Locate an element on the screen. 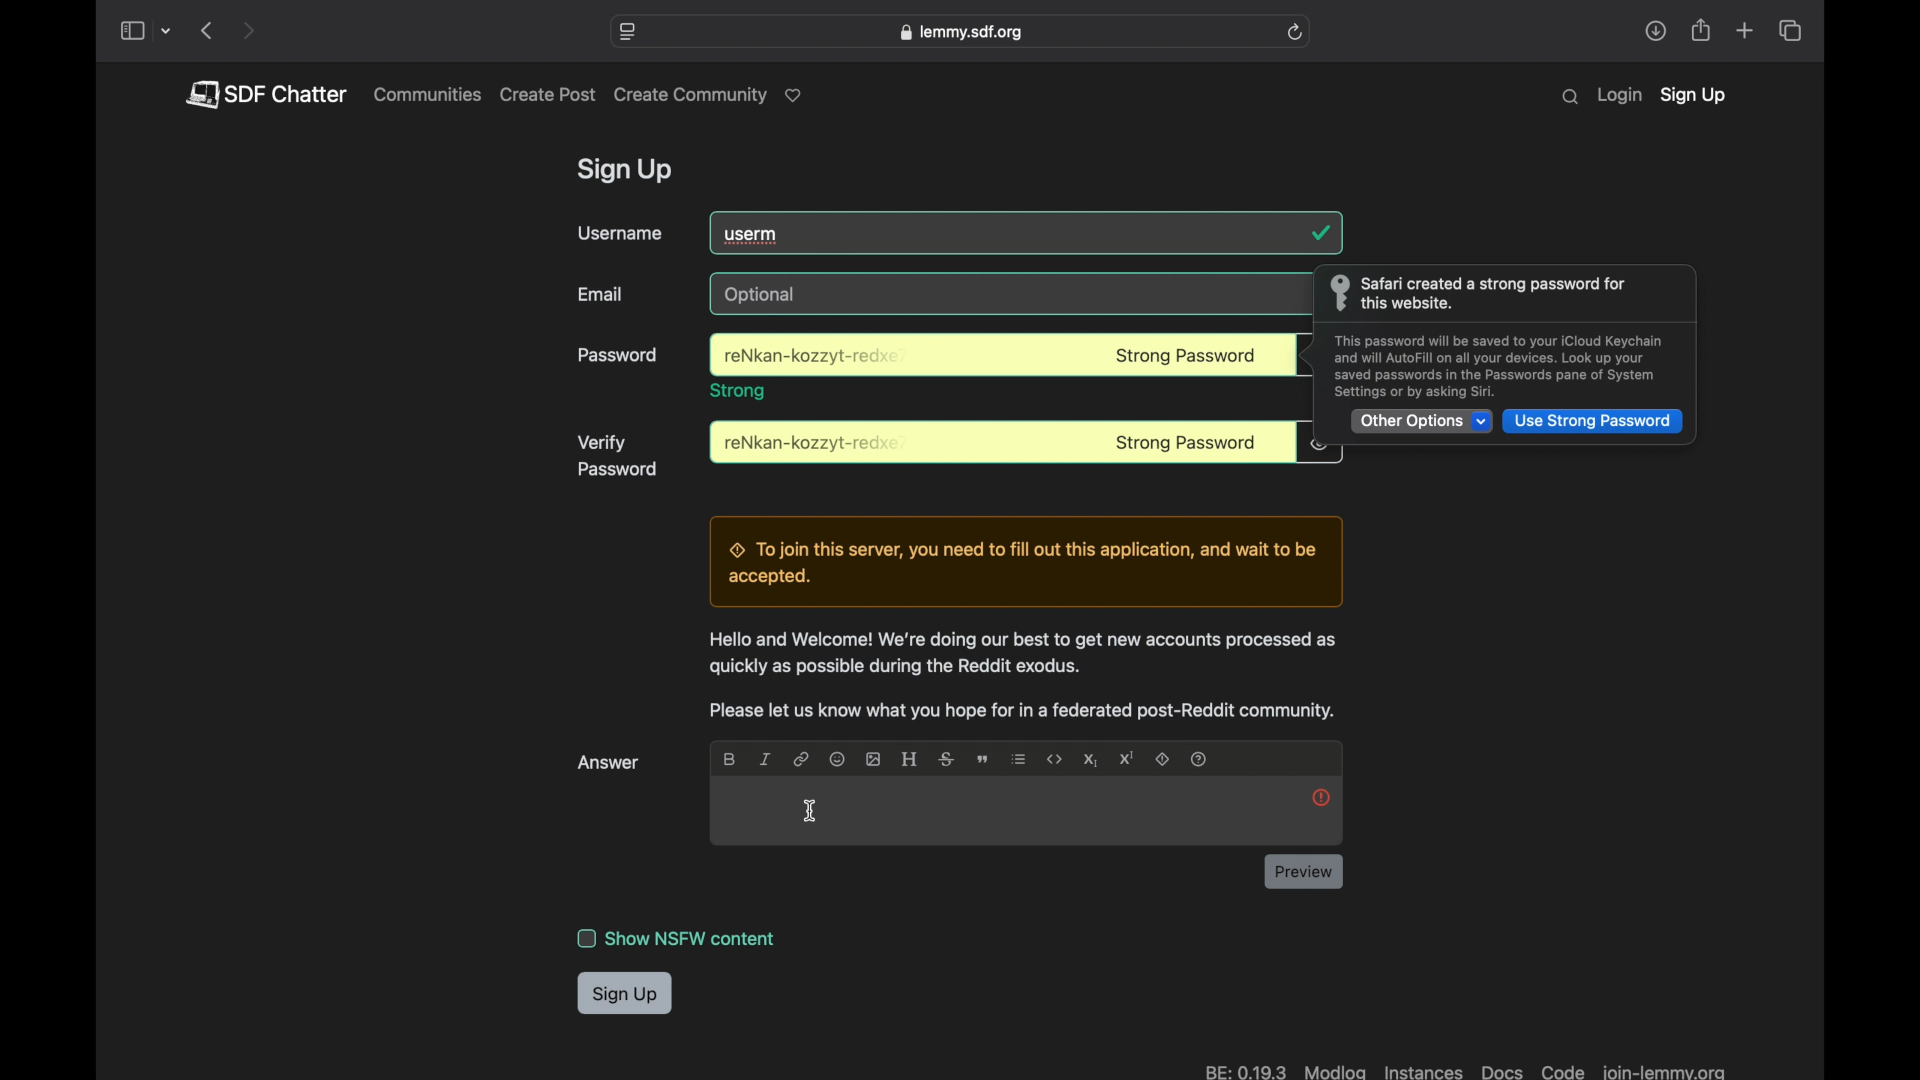 The image size is (1920, 1080). login is located at coordinates (1619, 96).